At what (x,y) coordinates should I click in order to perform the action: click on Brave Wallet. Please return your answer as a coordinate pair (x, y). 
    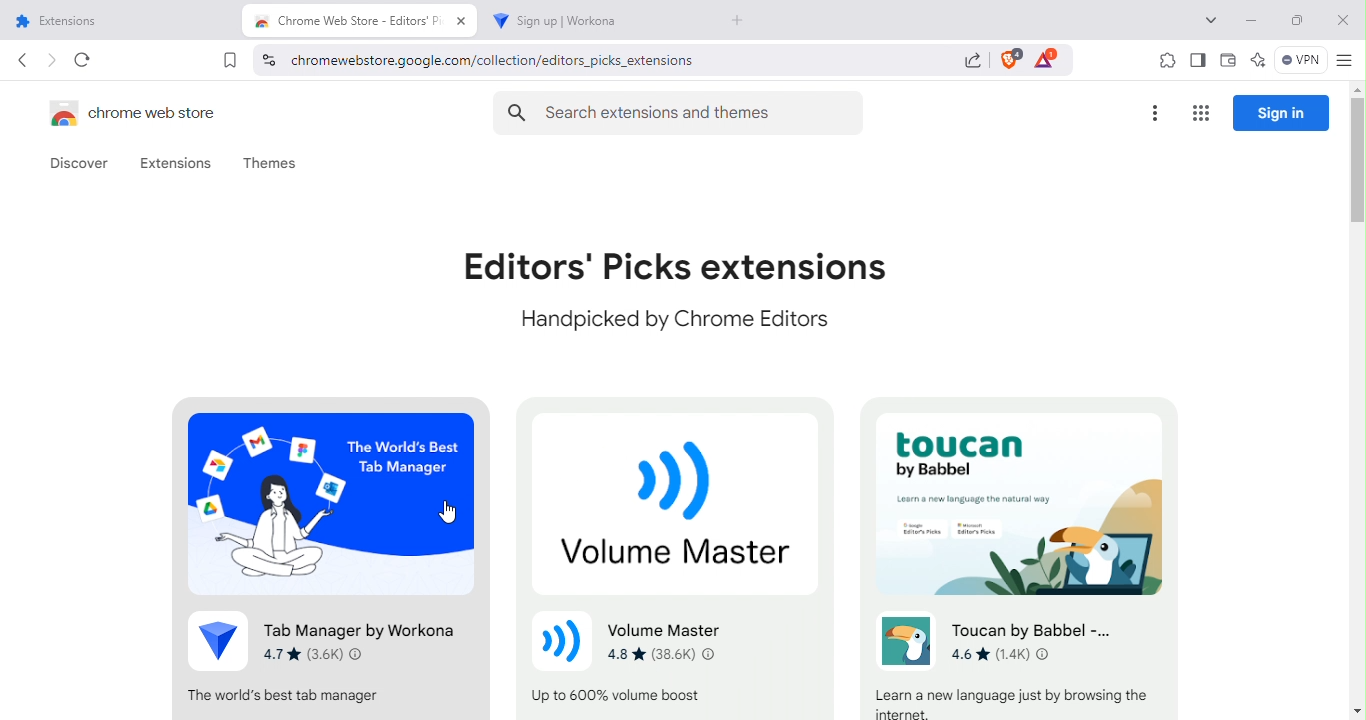
    Looking at the image, I should click on (1227, 62).